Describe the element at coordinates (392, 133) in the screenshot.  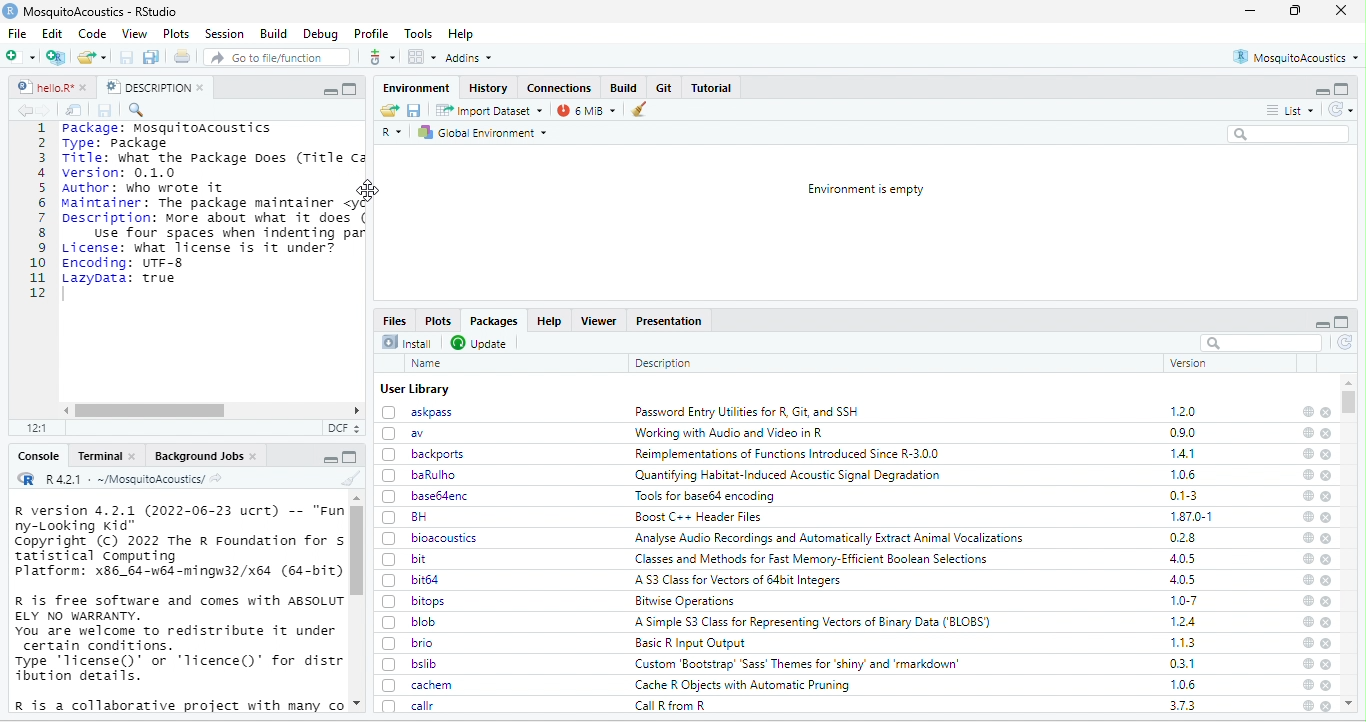
I see `R` at that location.